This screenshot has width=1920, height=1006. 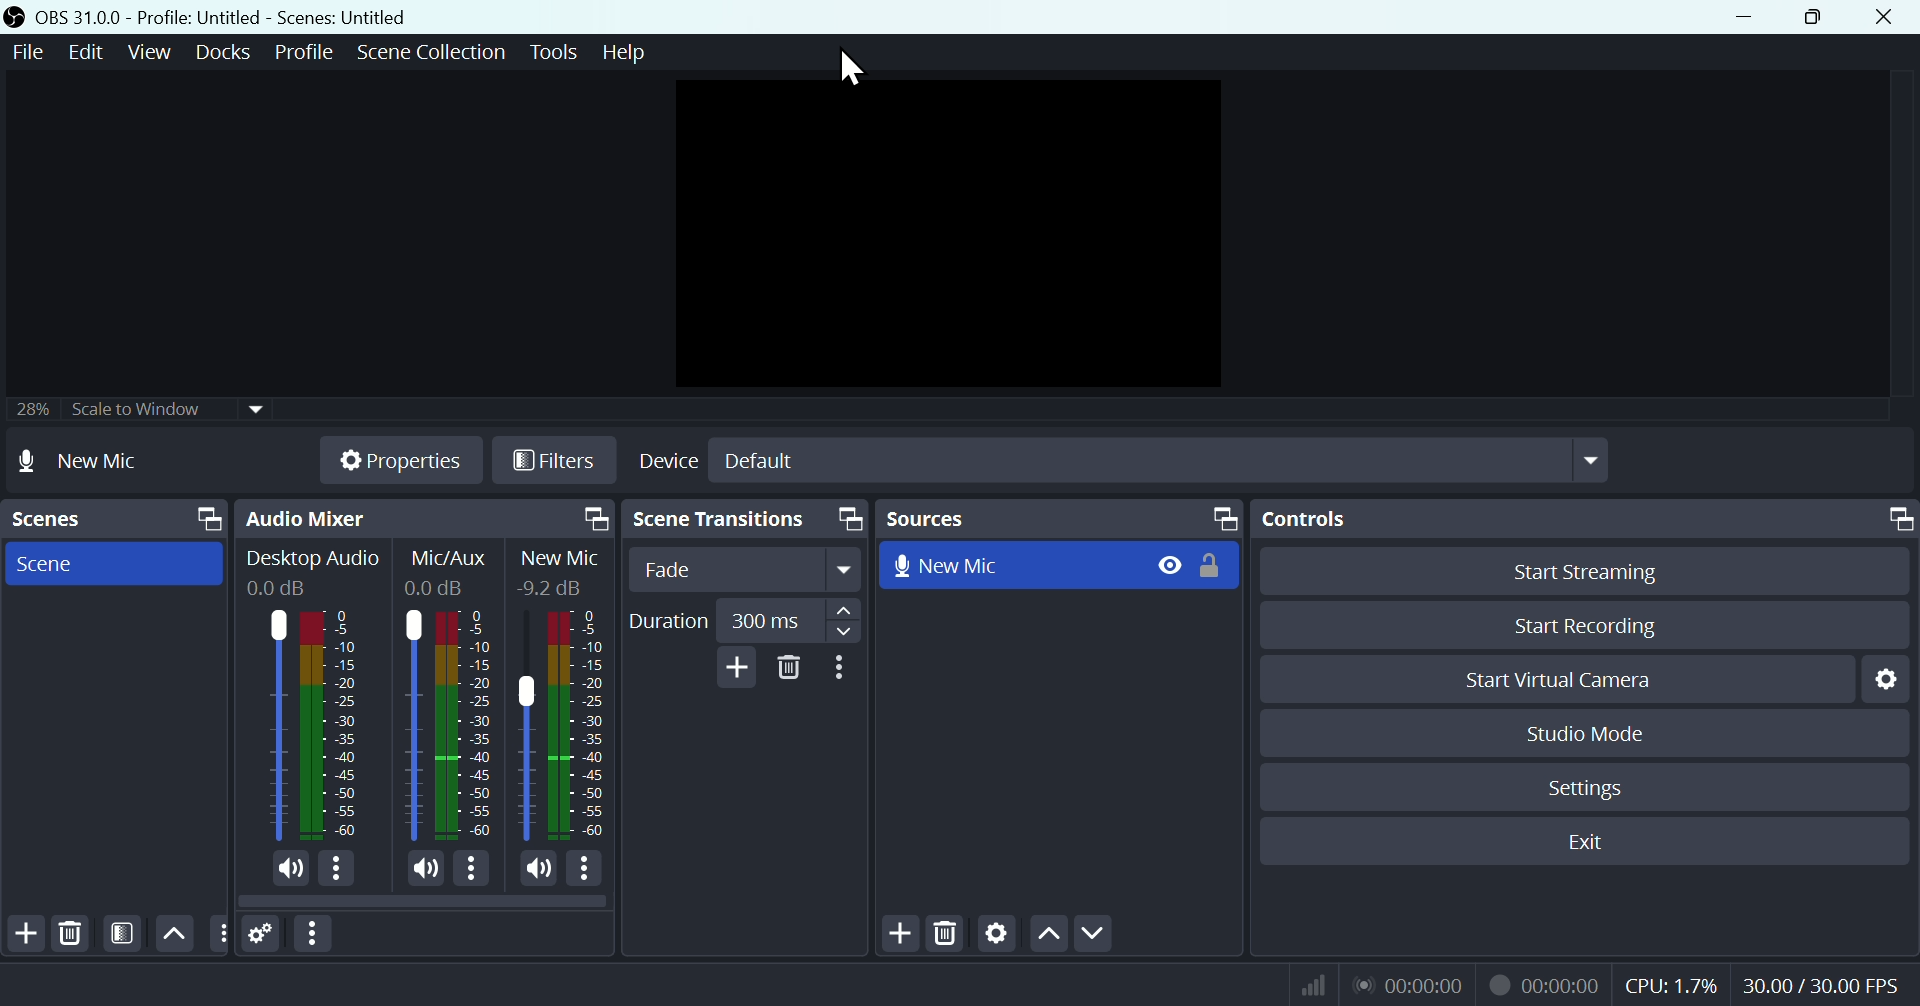 I want to click on Scenes, so click(x=113, y=519).